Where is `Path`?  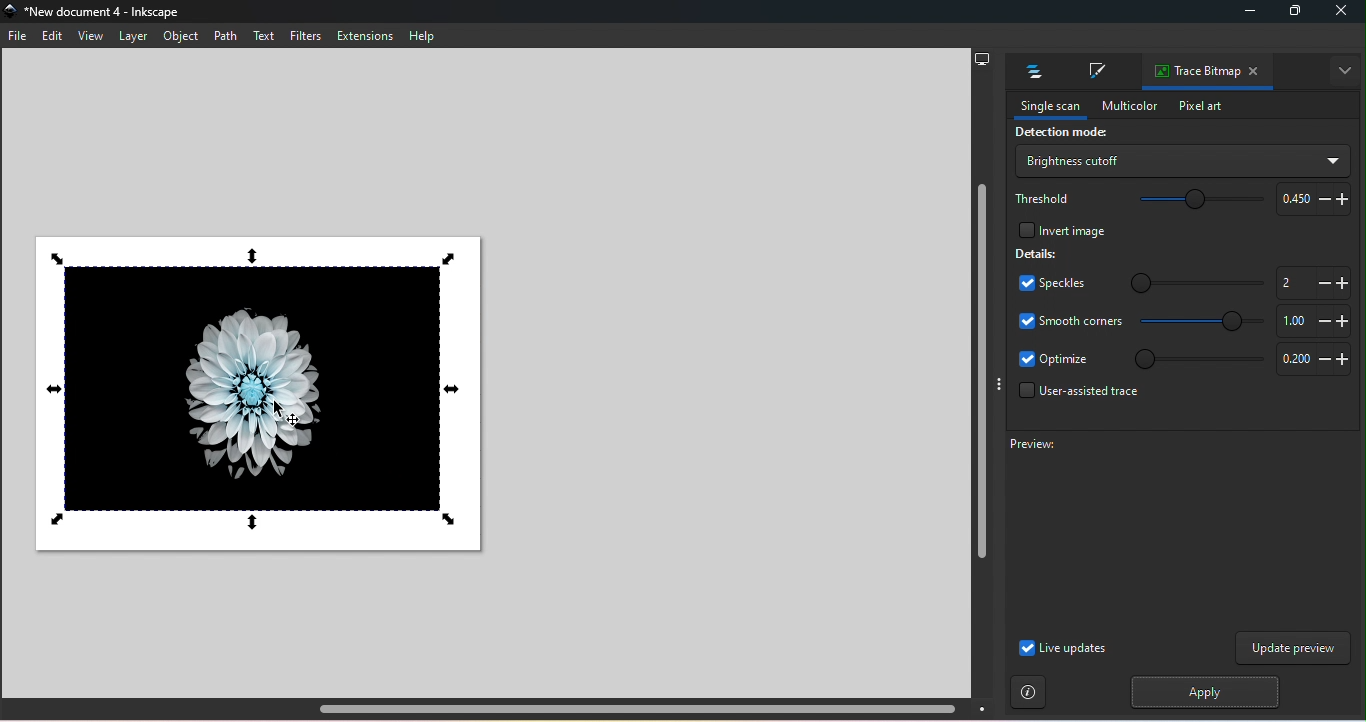
Path is located at coordinates (225, 35).